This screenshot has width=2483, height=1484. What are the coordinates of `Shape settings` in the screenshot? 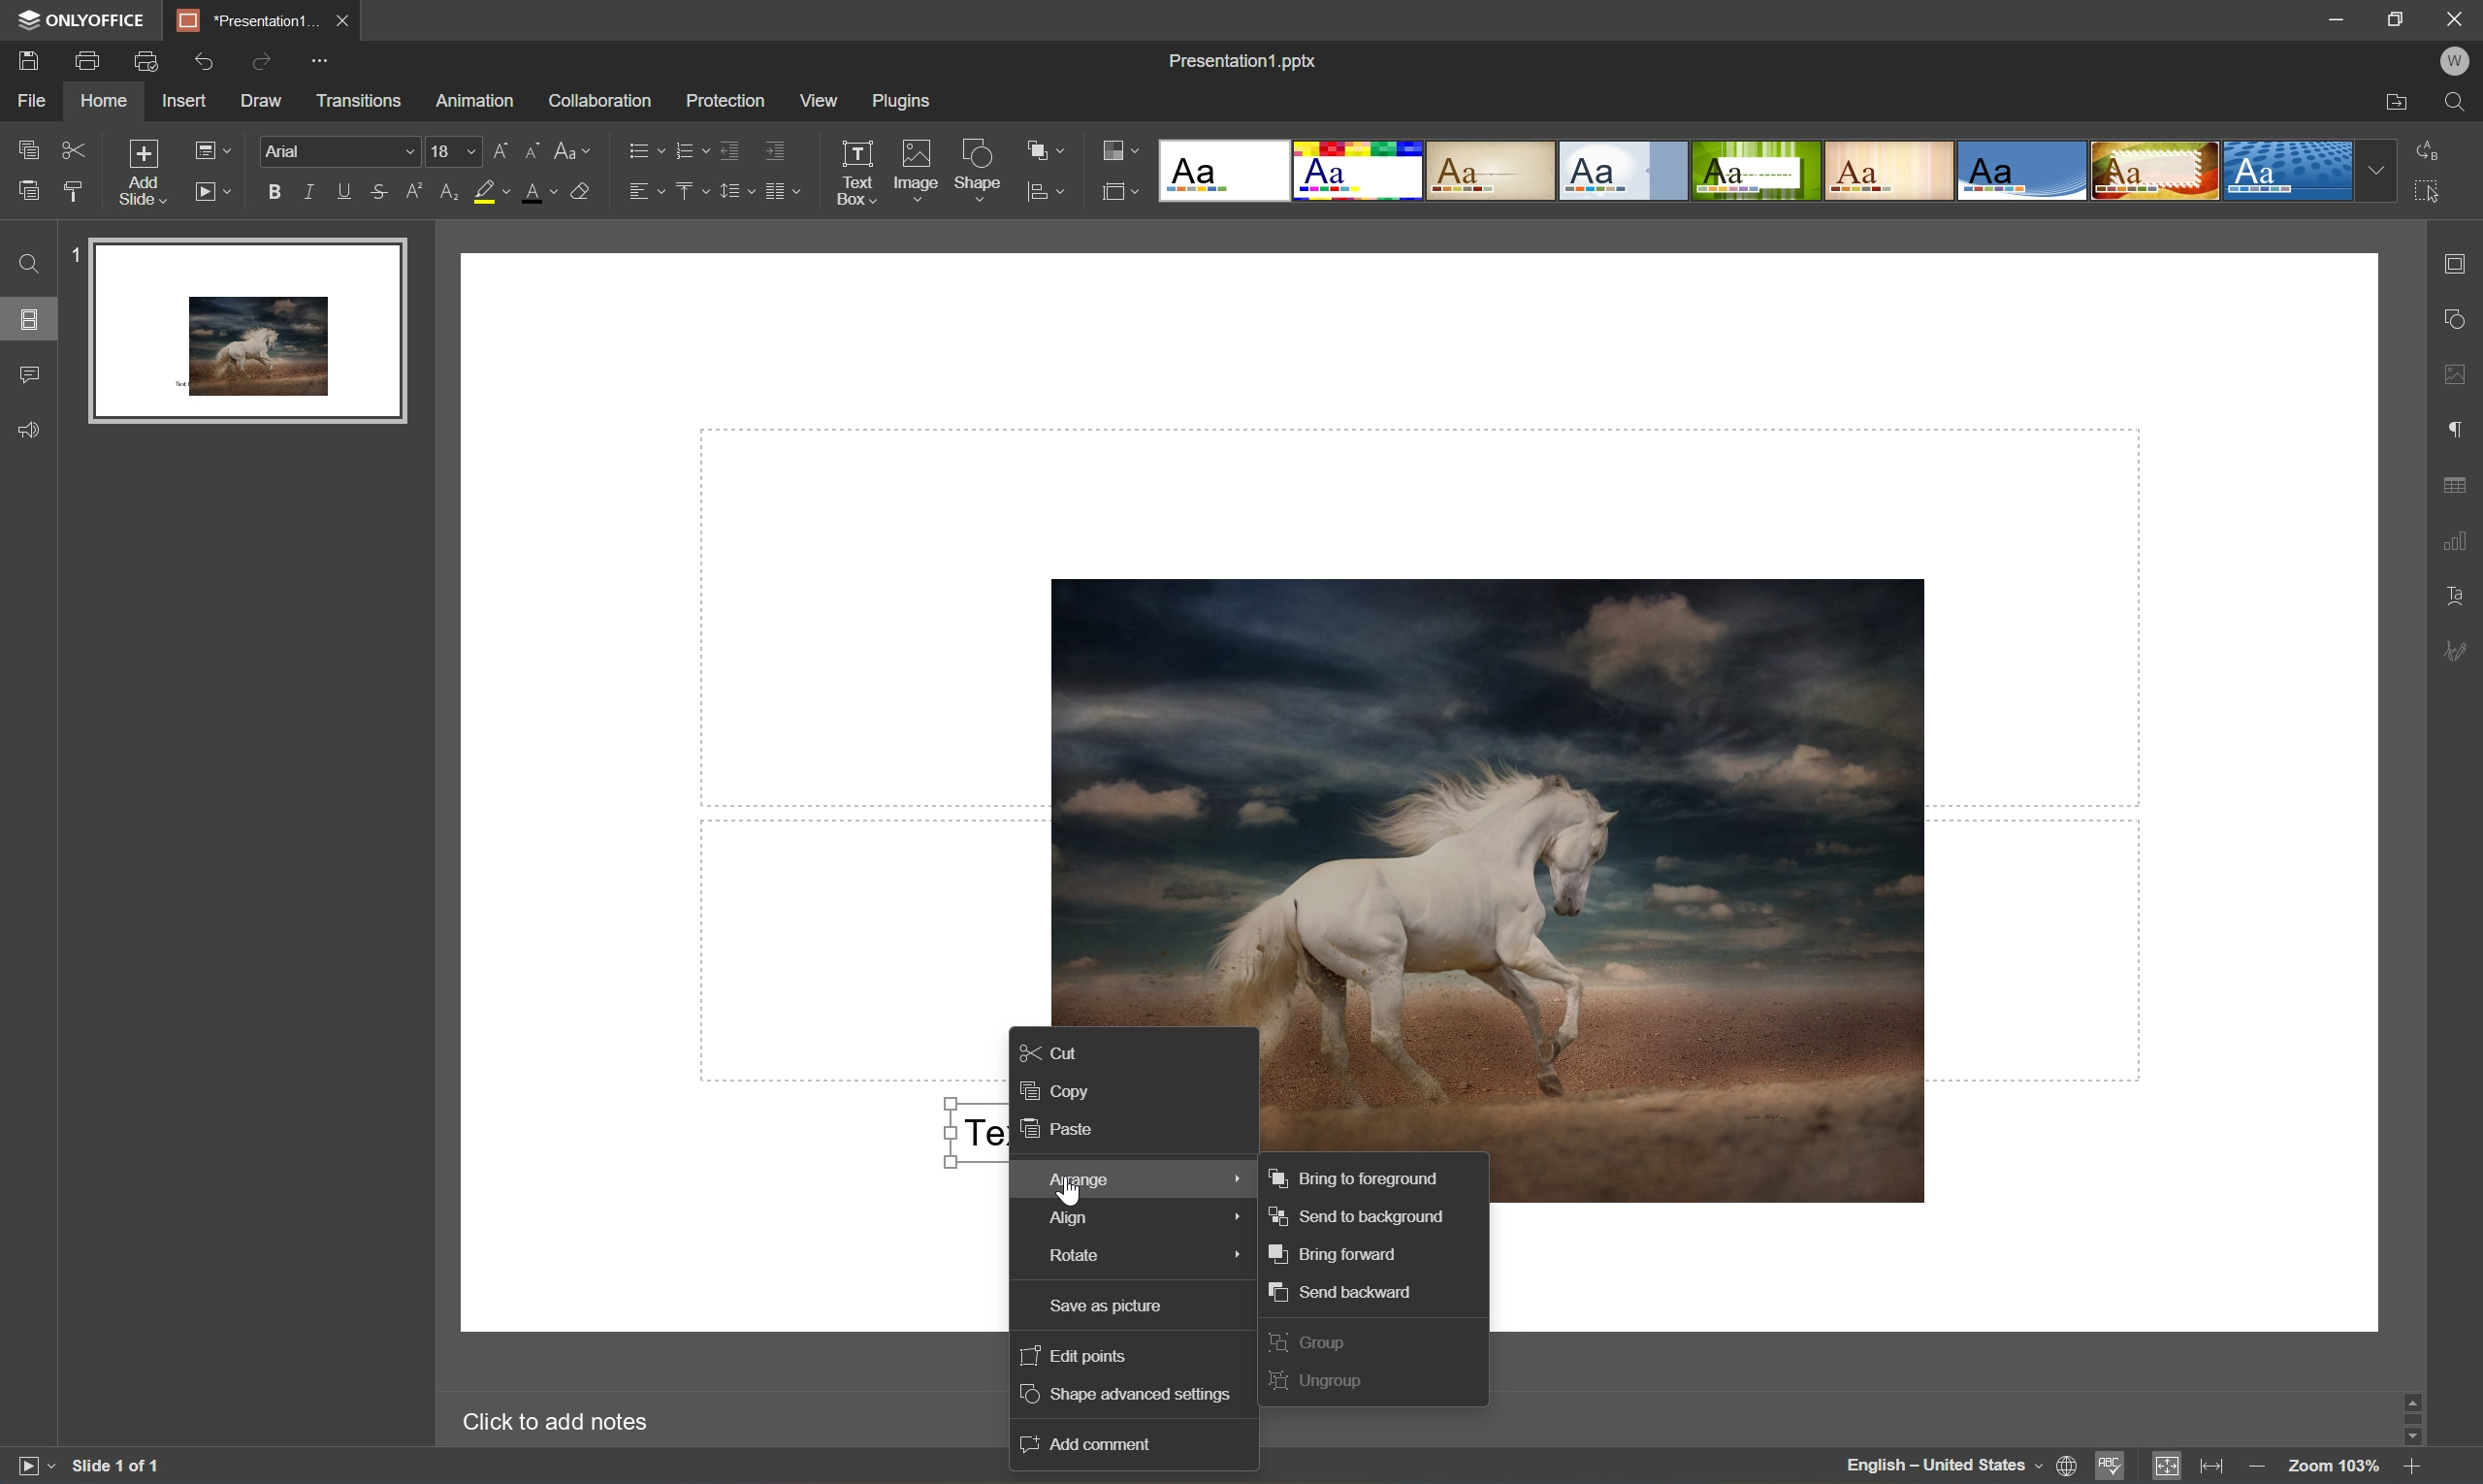 It's located at (2461, 316).